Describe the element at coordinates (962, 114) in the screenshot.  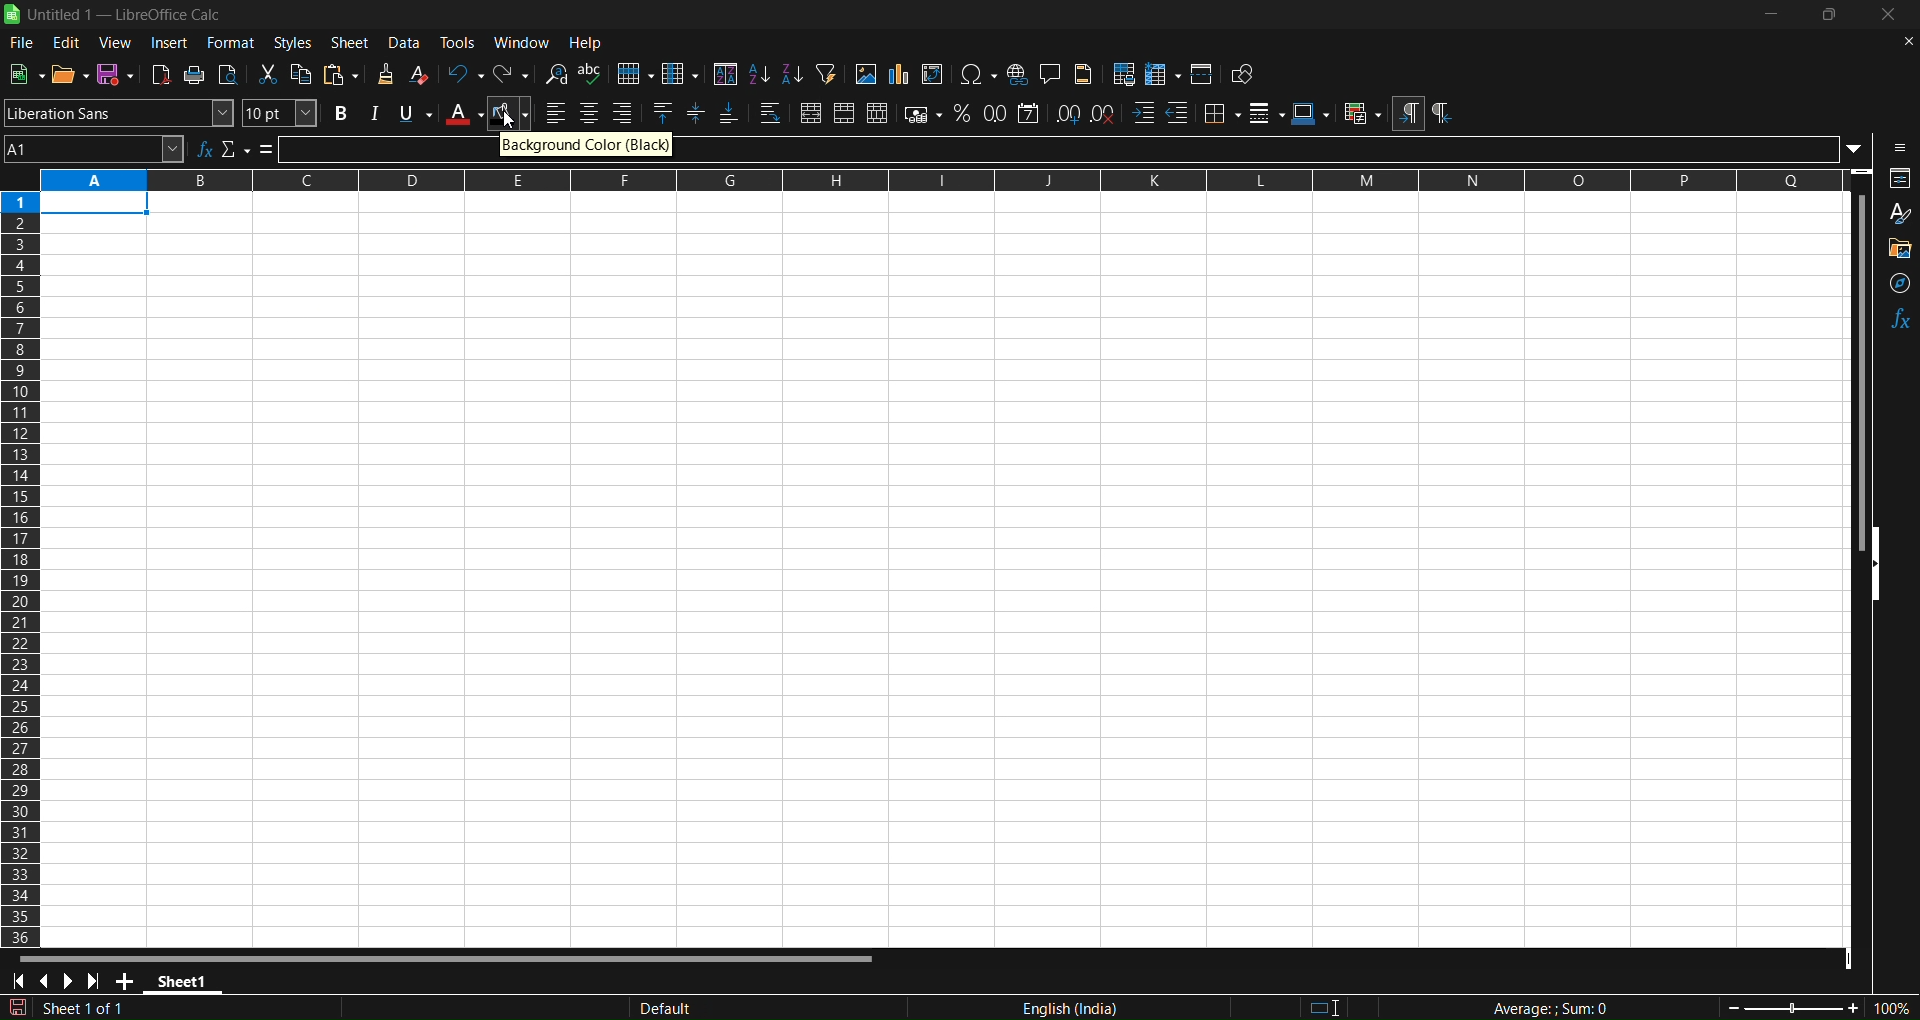
I see `format as percentage` at that location.